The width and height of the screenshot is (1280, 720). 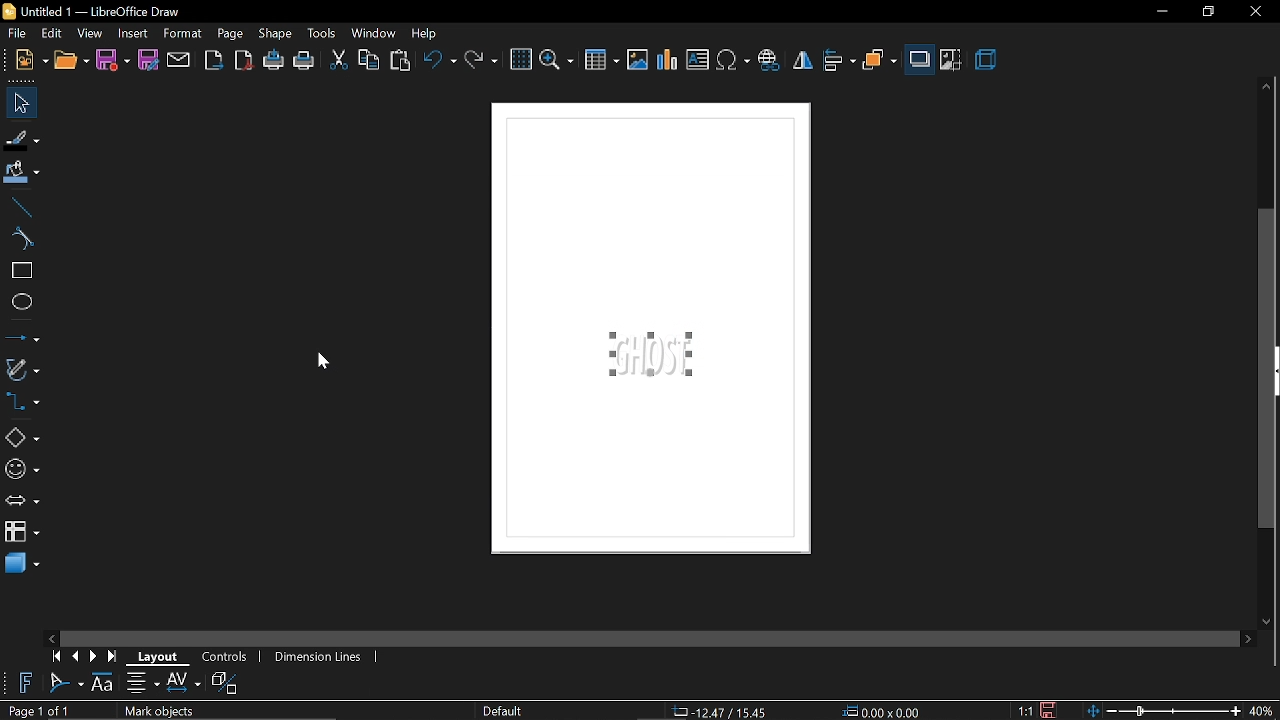 I want to click on shadow, so click(x=919, y=61).